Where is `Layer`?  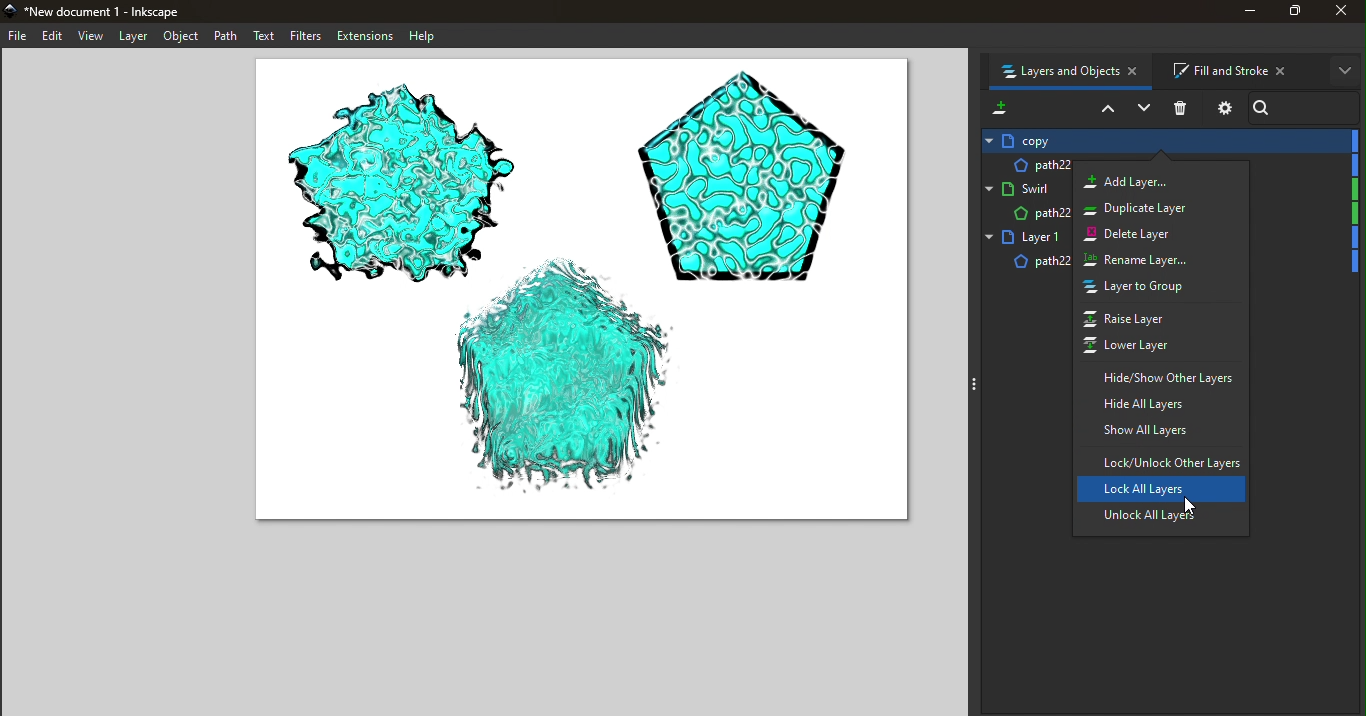 Layer is located at coordinates (136, 38).